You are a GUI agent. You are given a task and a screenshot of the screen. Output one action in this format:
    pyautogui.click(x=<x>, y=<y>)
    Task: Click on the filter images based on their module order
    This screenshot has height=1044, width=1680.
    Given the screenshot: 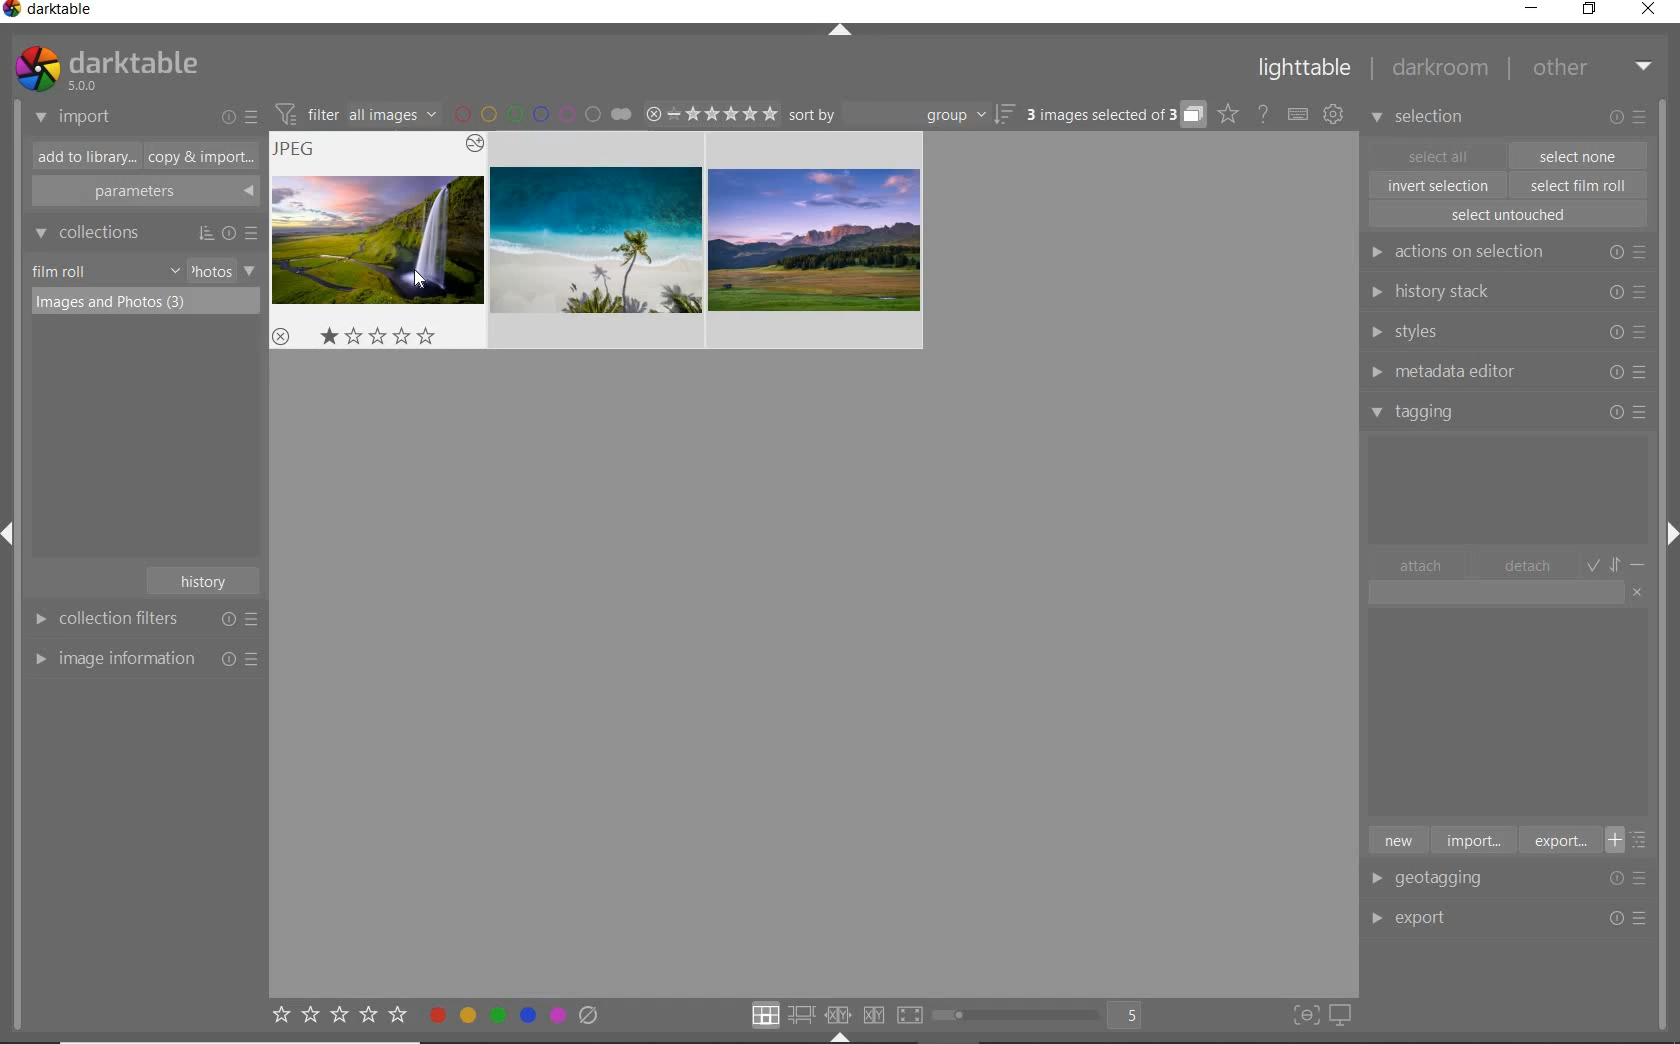 What is the action you would take?
    pyautogui.click(x=353, y=112)
    